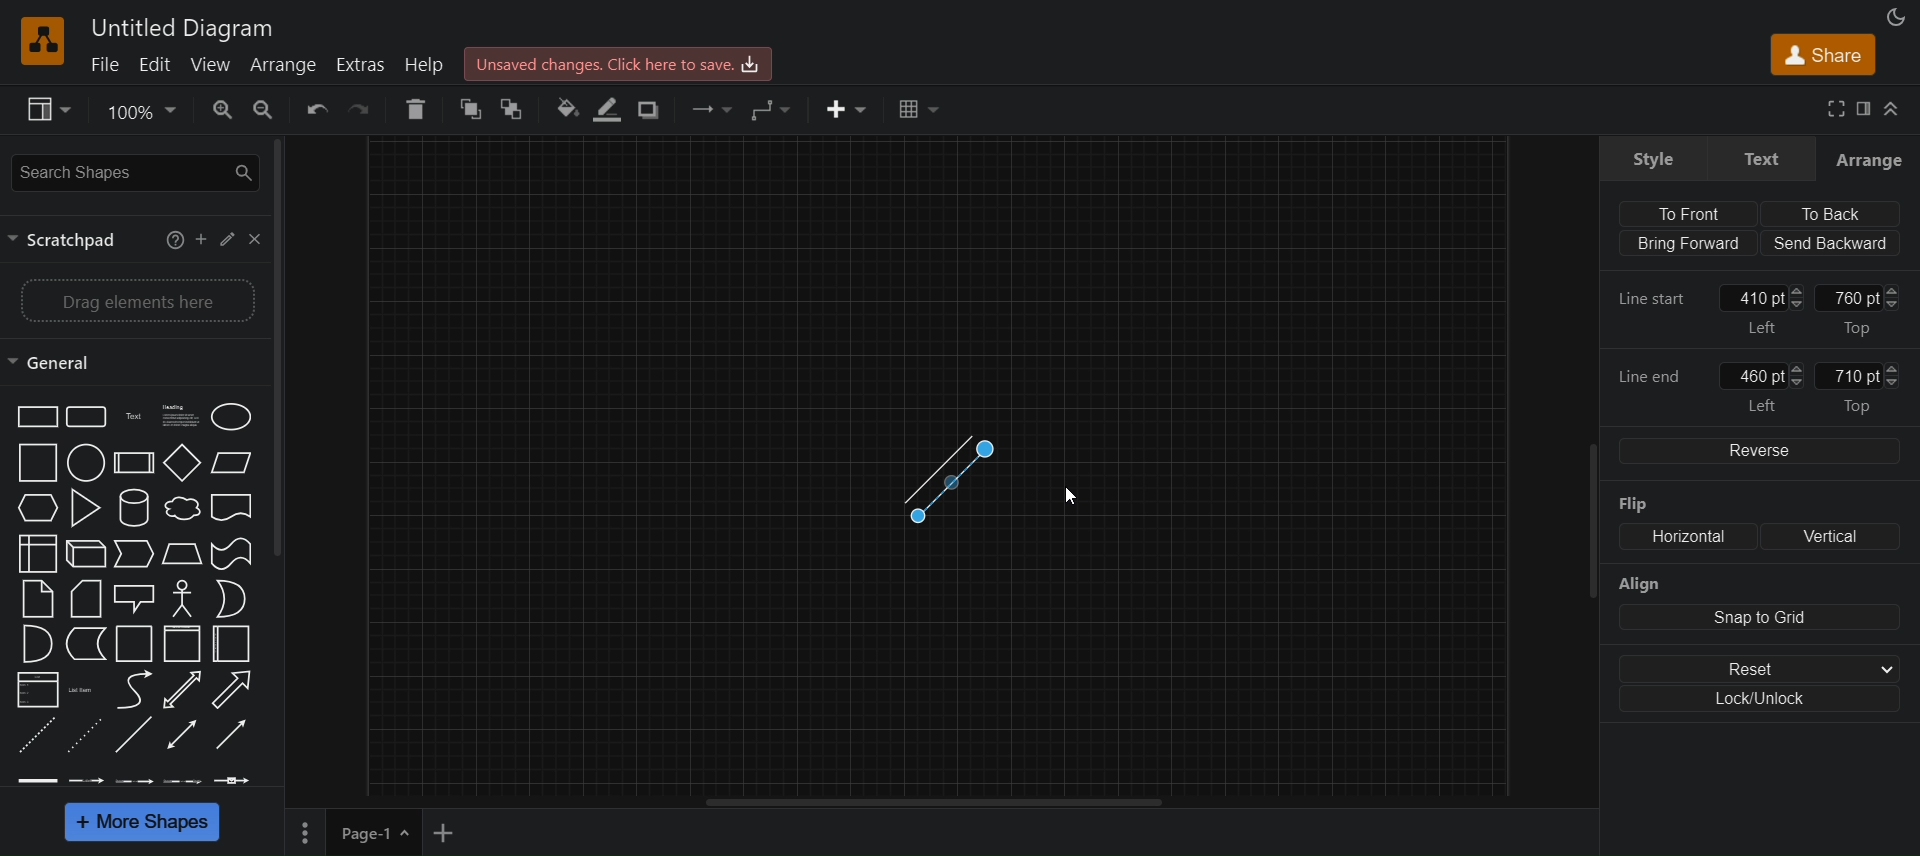 The image size is (1920, 856). Describe the element at coordinates (1831, 243) in the screenshot. I see `send backward` at that location.